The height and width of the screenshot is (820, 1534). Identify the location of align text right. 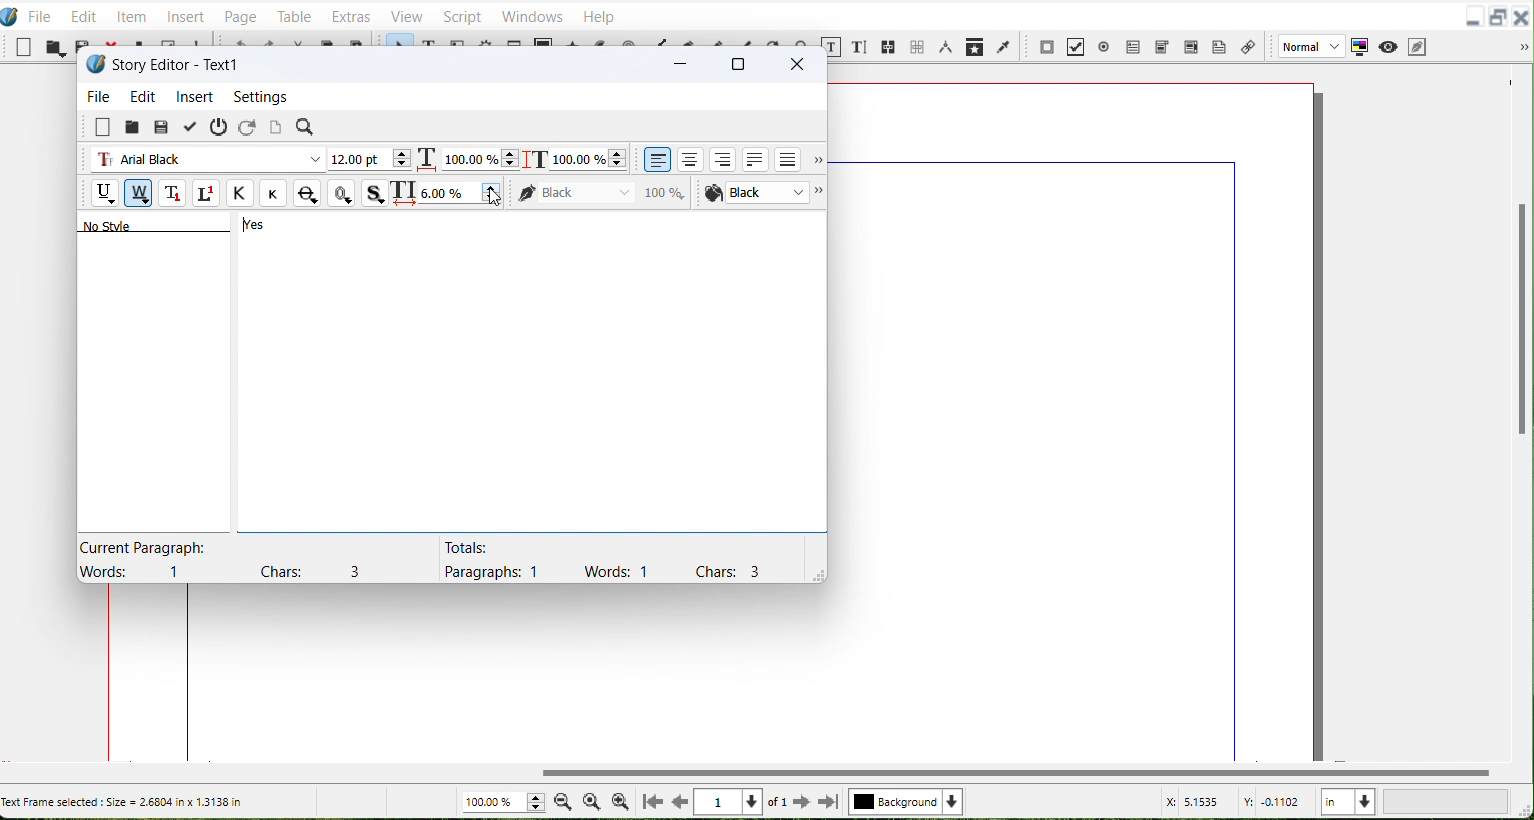
(723, 159).